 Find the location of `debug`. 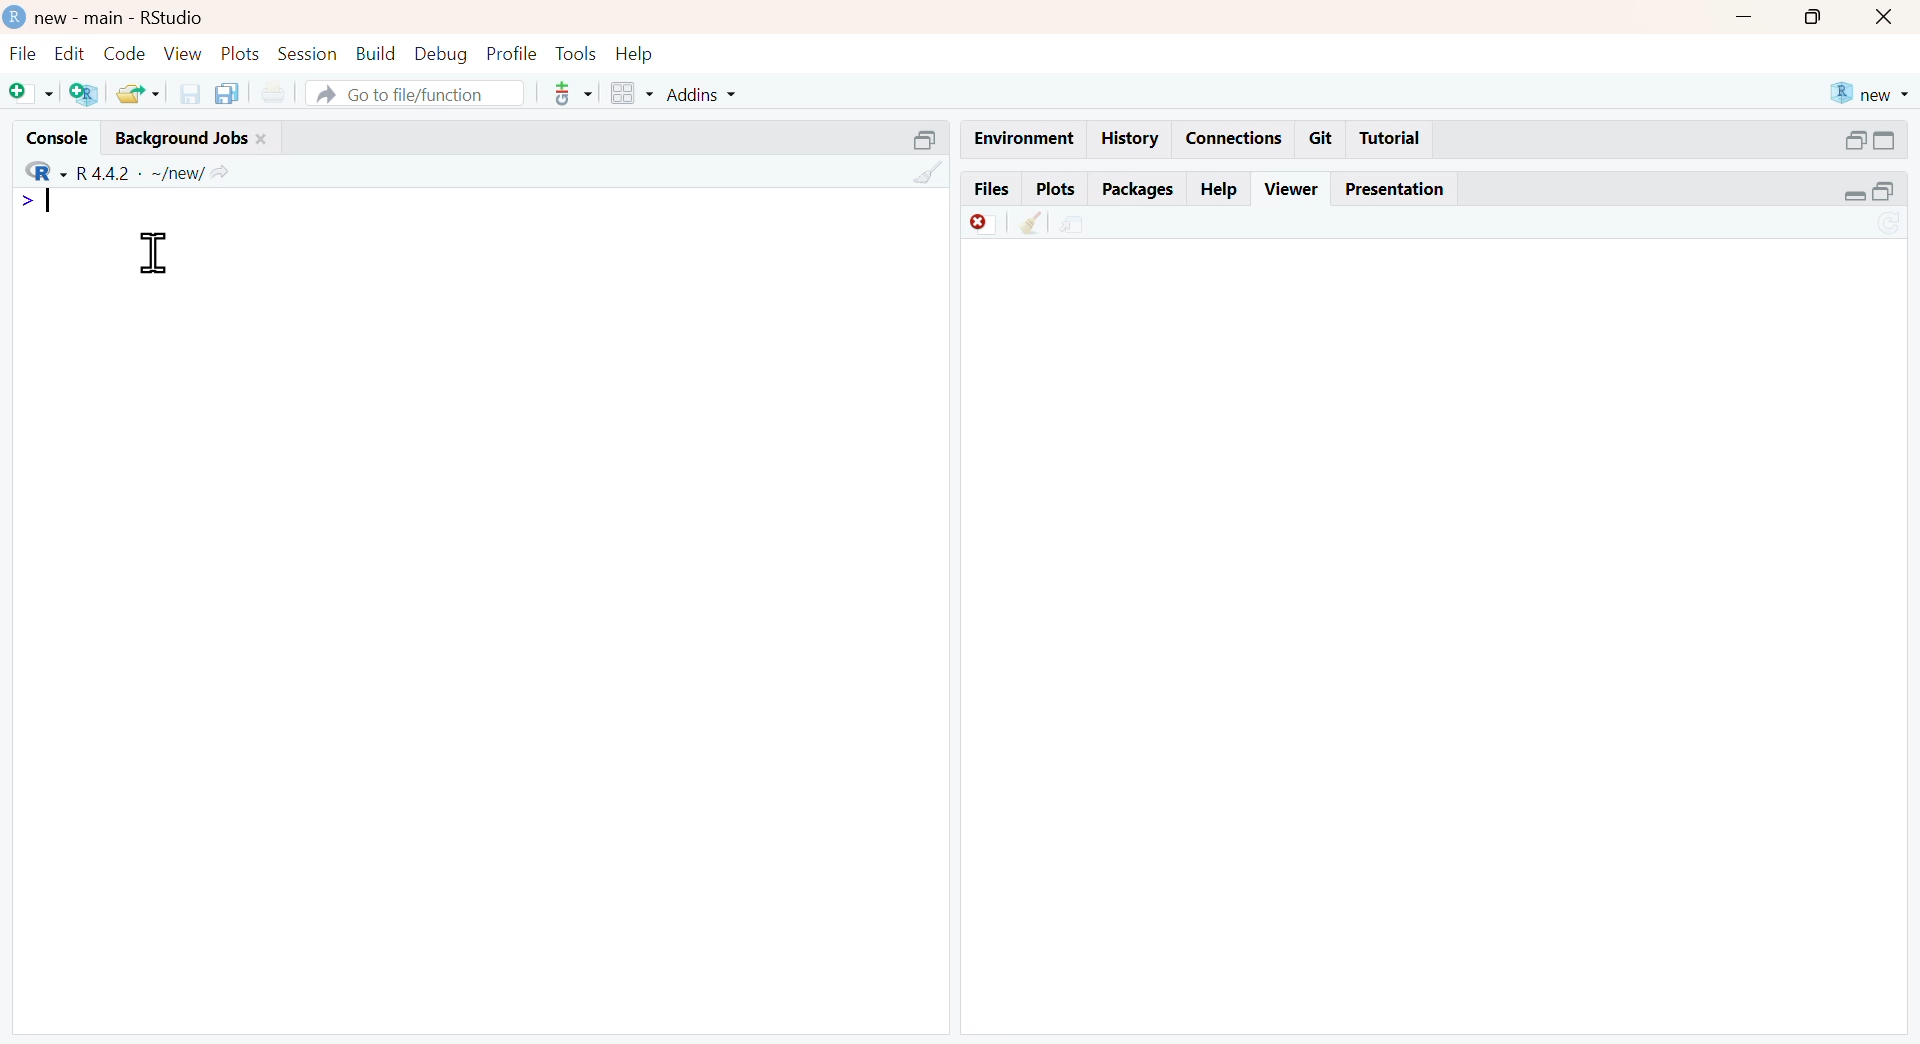

debug is located at coordinates (443, 54).